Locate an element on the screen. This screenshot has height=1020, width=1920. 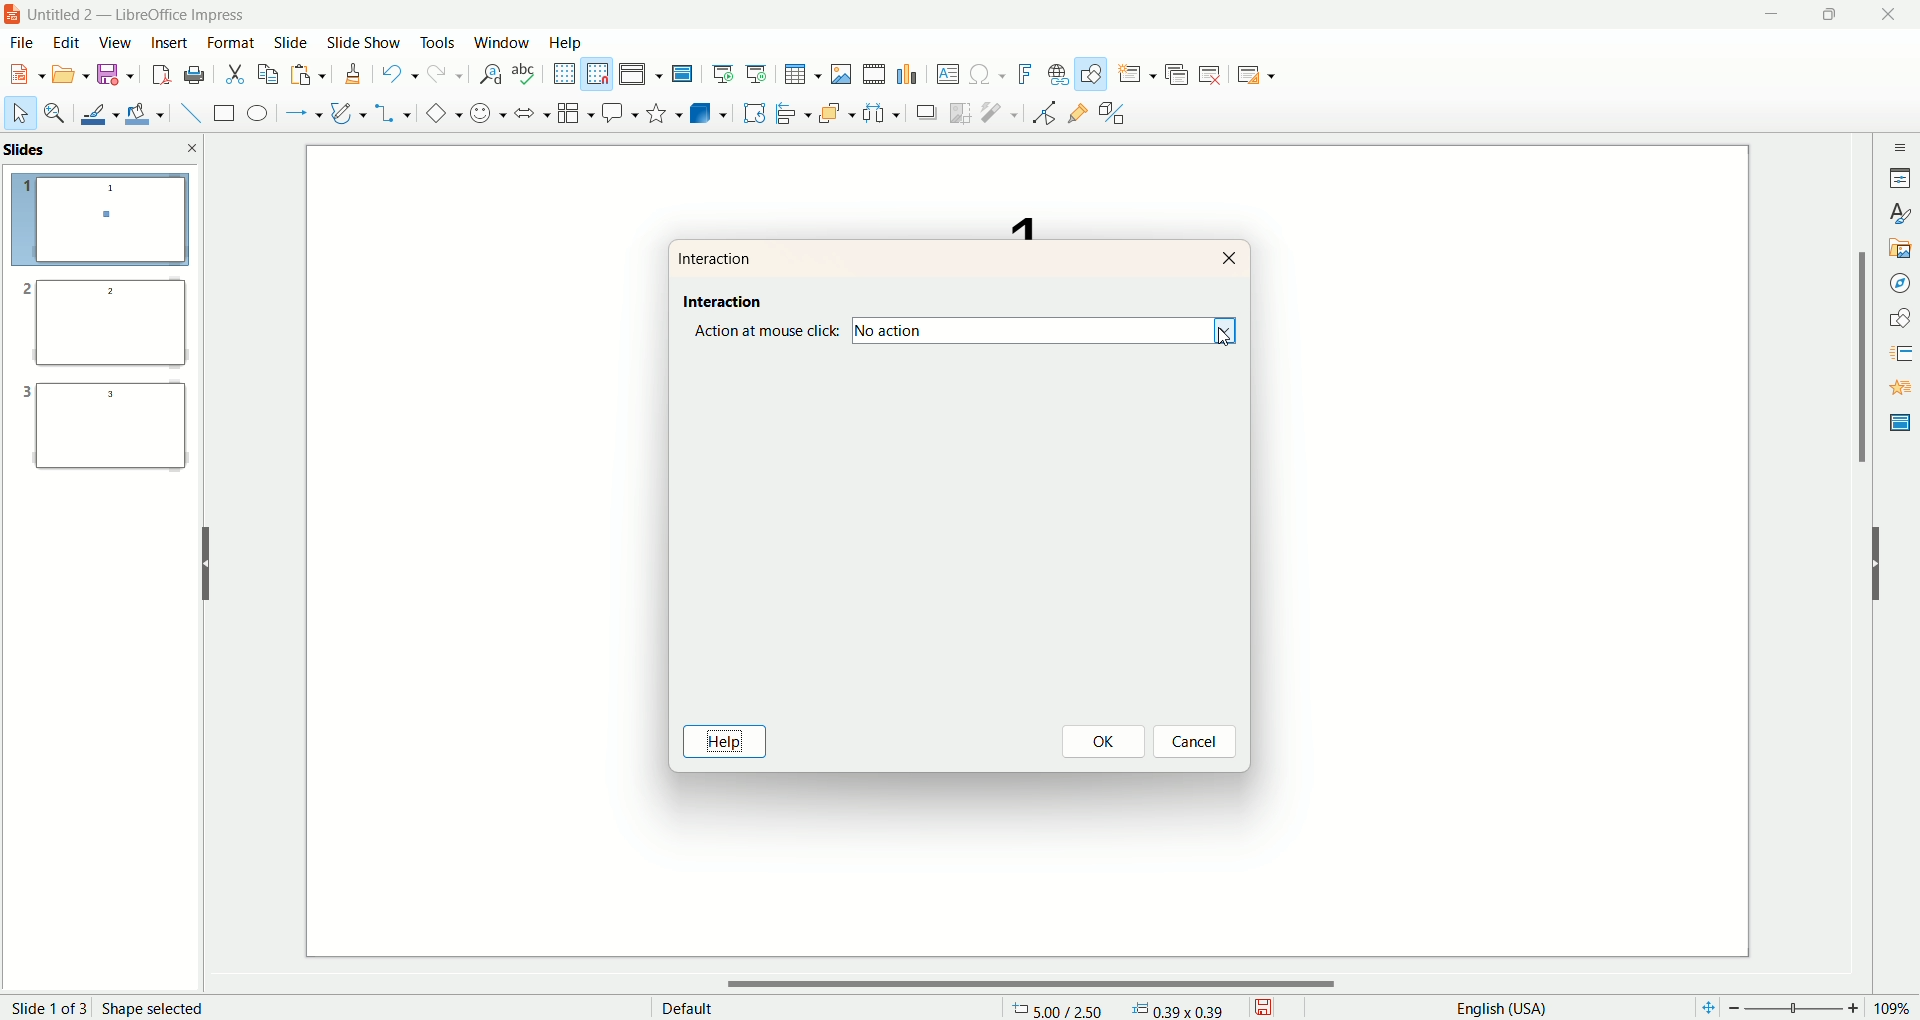
toggle extrusion is located at coordinates (1116, 114).